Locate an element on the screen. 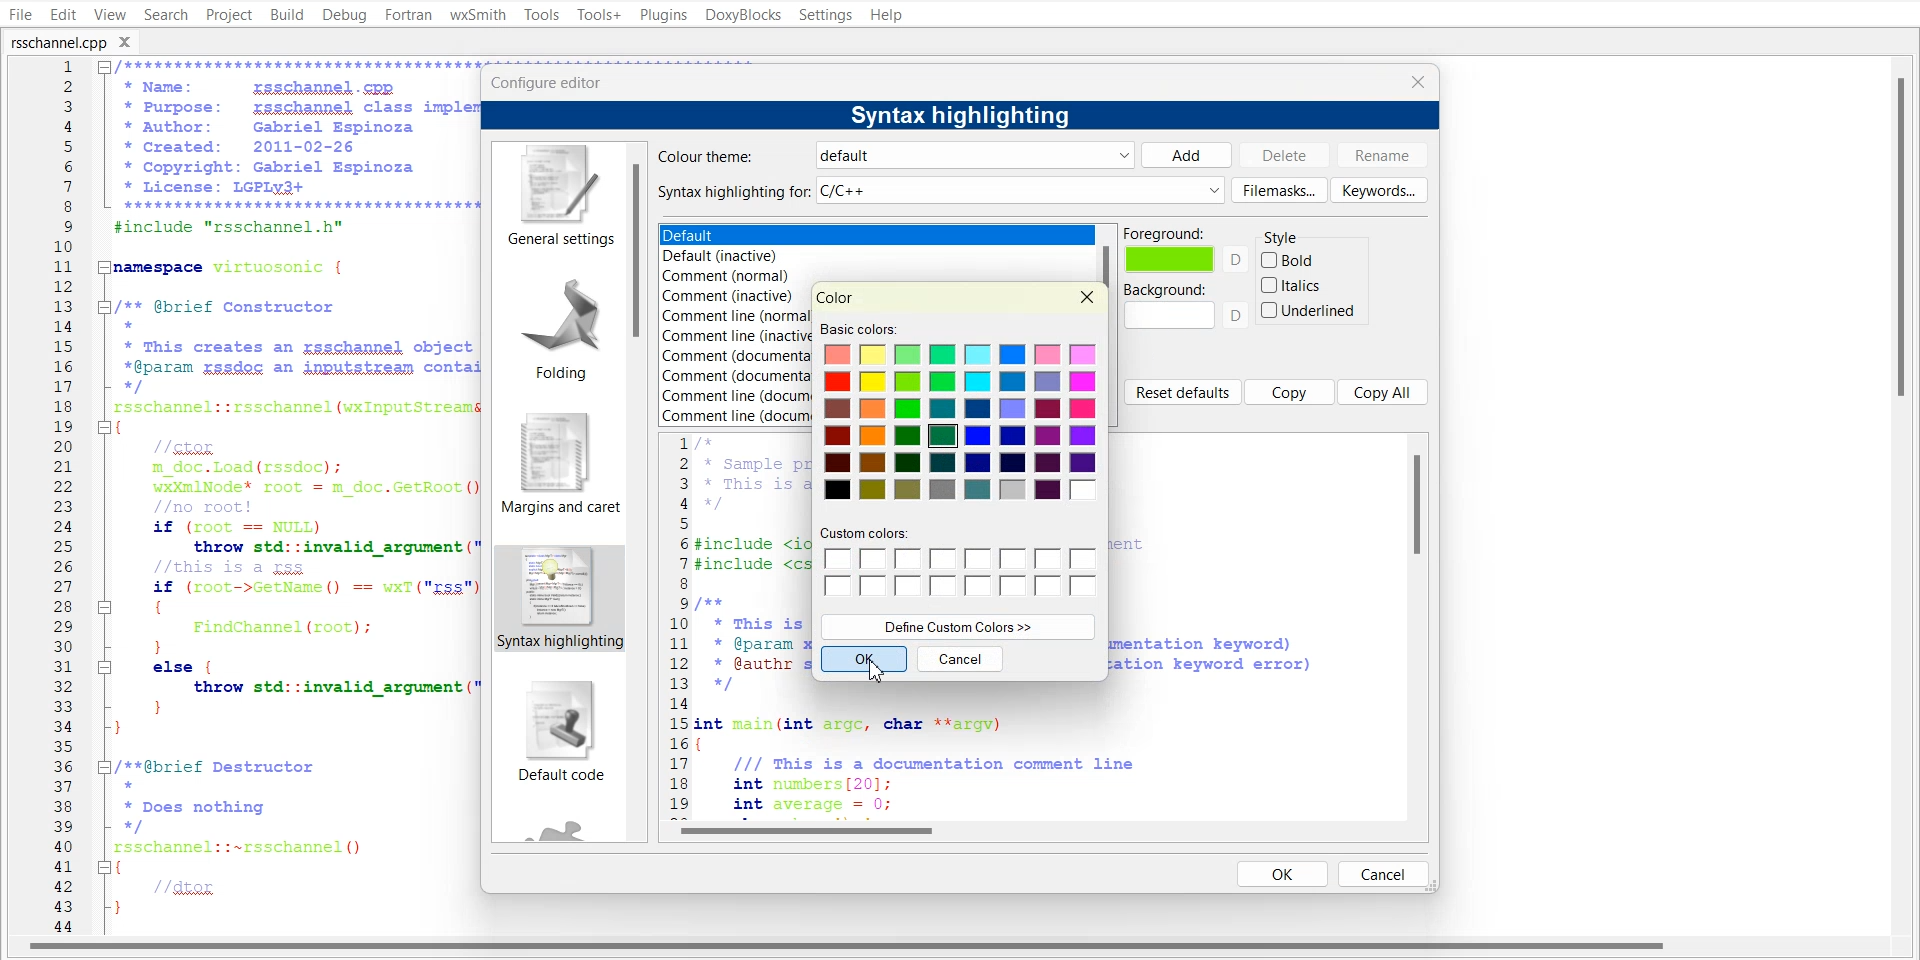  Delete is located at coordinates (1284, 154).